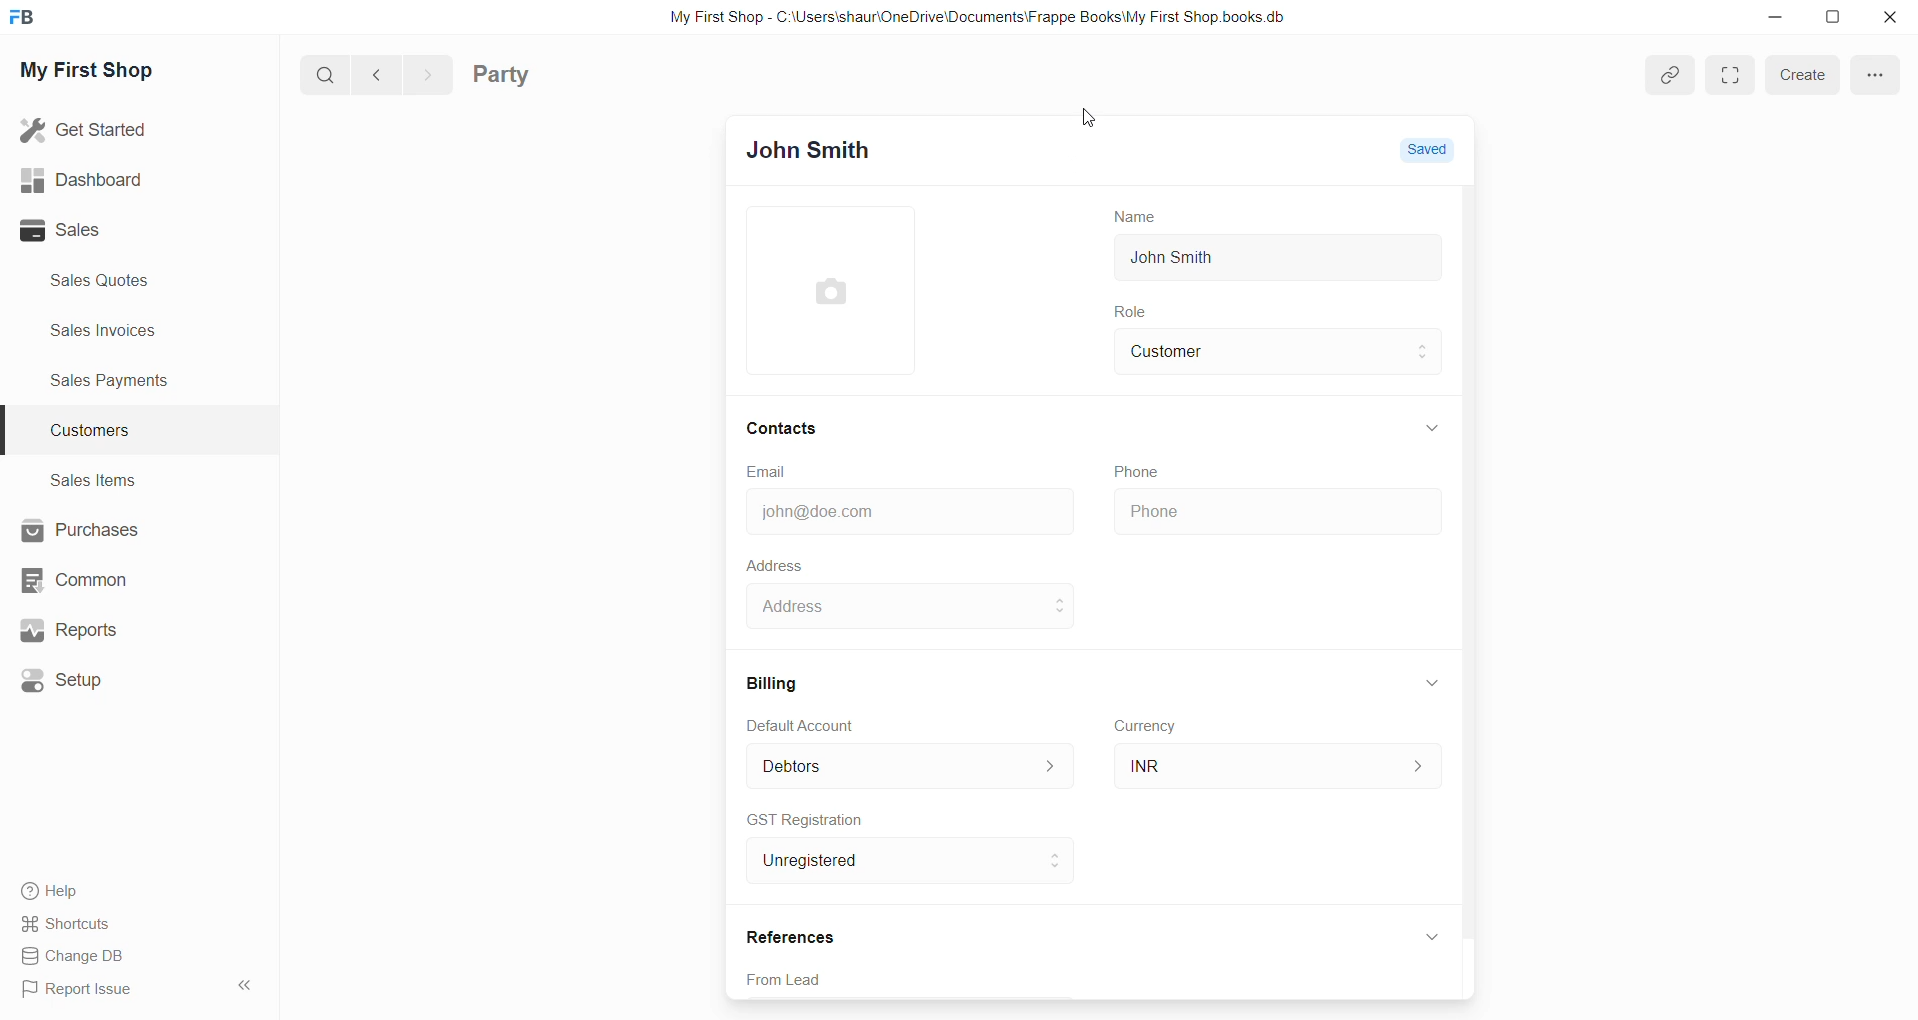 The height and width of the screenshot is (1020, 1918). Describe the element at coordinates (779, 680) in the screenshot. I see `Billing` at that location.